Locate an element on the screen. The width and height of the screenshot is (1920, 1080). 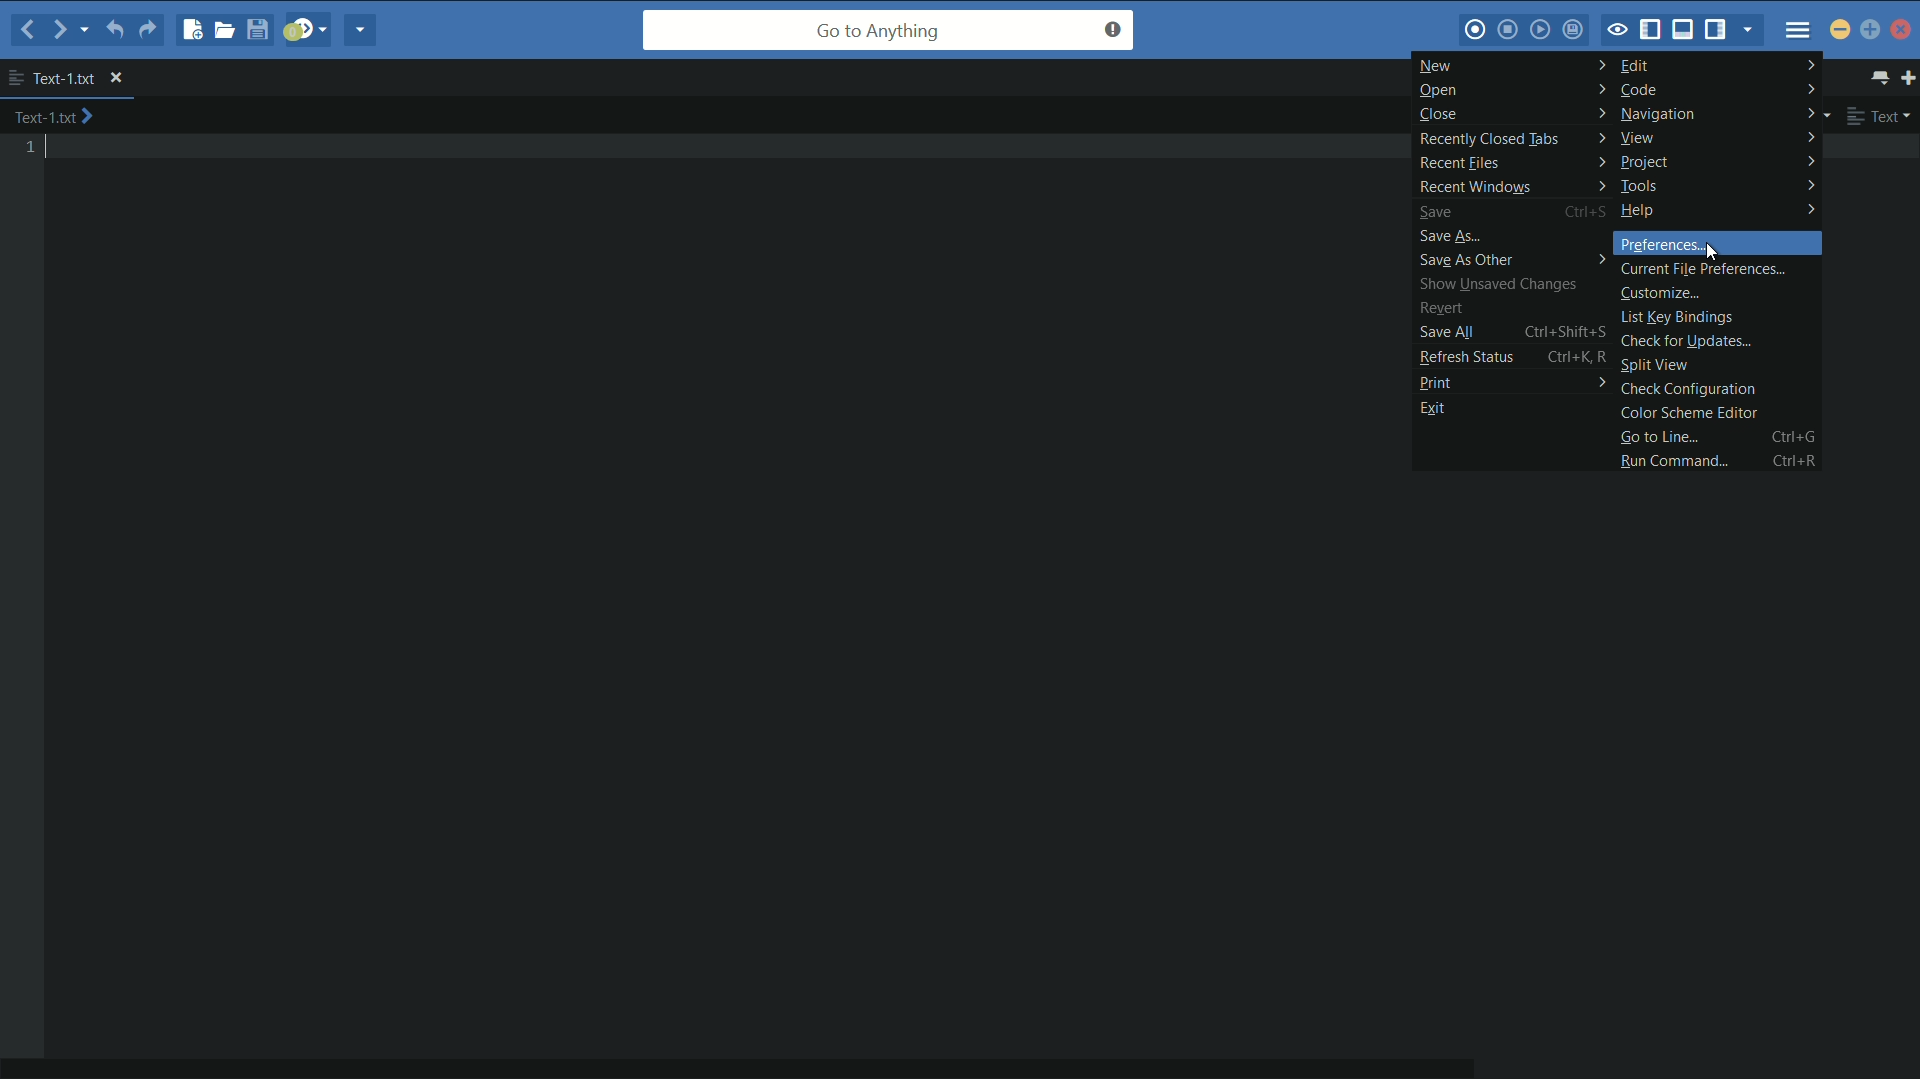
customize is located at coordinates (1660, 293).